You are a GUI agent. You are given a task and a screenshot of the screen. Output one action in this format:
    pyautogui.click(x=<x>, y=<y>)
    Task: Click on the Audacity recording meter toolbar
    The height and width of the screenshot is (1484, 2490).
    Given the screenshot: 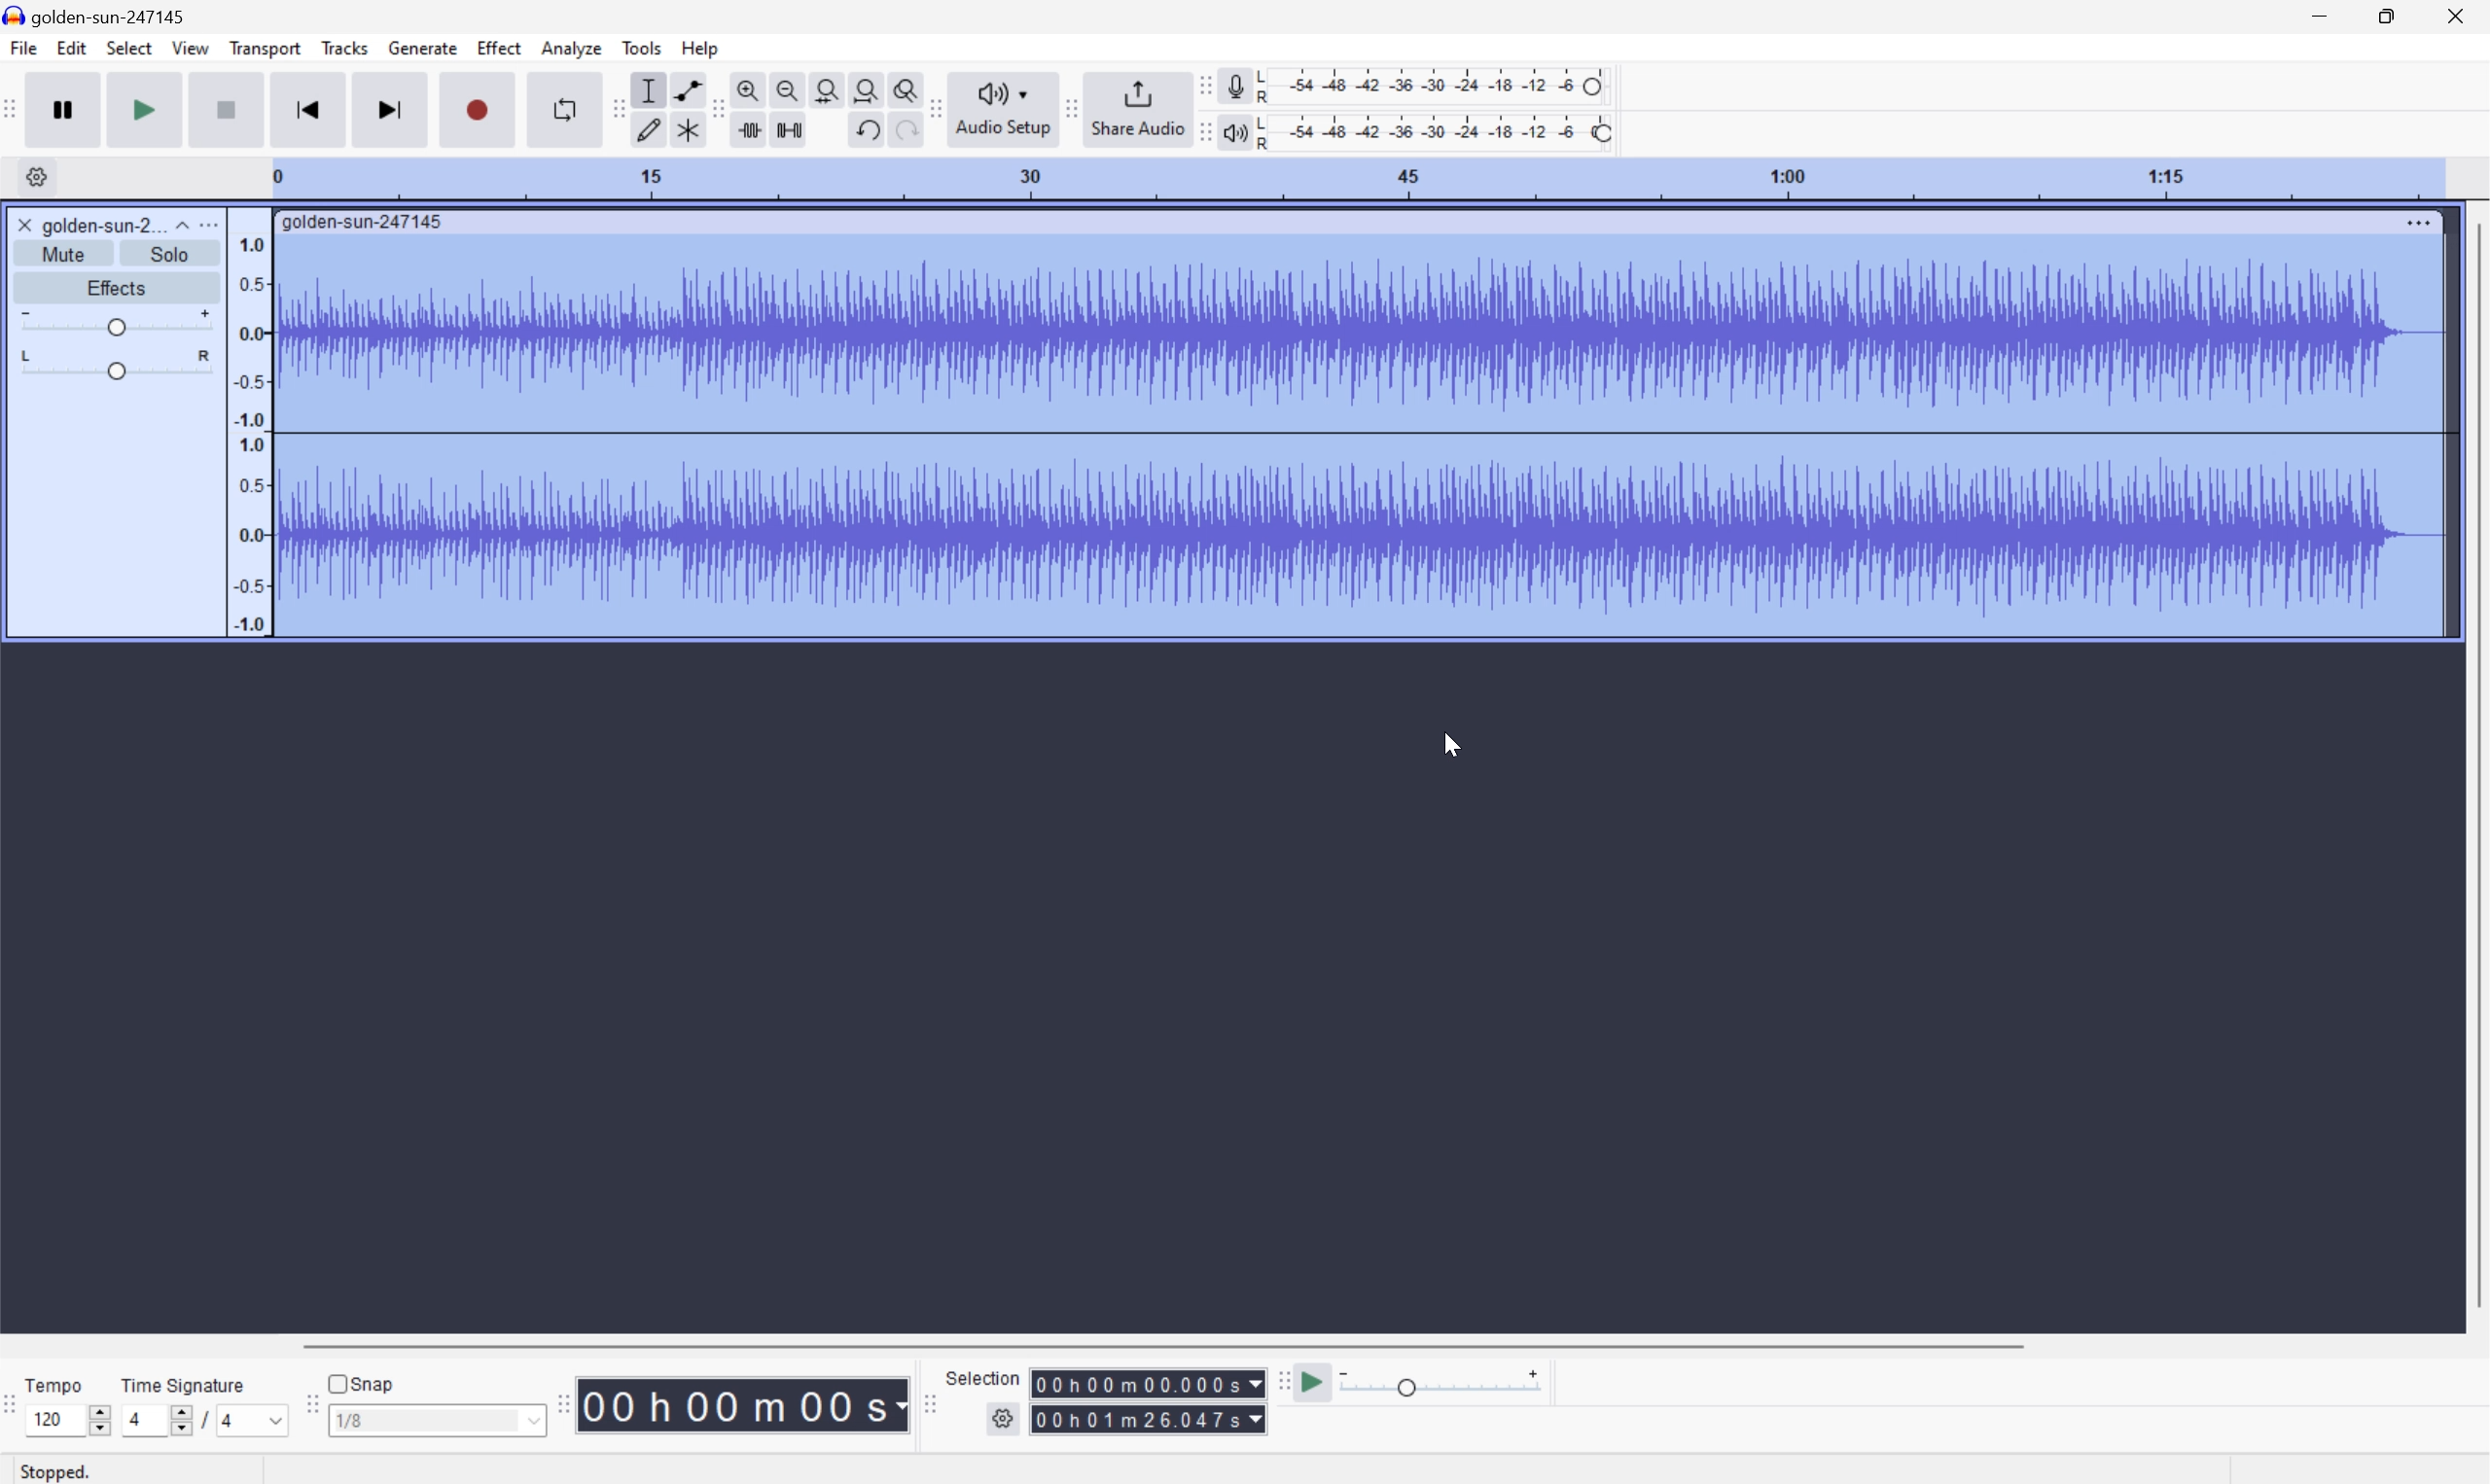 What is the action you would take?
    pyautogui.click(x=1201, y=85)
    